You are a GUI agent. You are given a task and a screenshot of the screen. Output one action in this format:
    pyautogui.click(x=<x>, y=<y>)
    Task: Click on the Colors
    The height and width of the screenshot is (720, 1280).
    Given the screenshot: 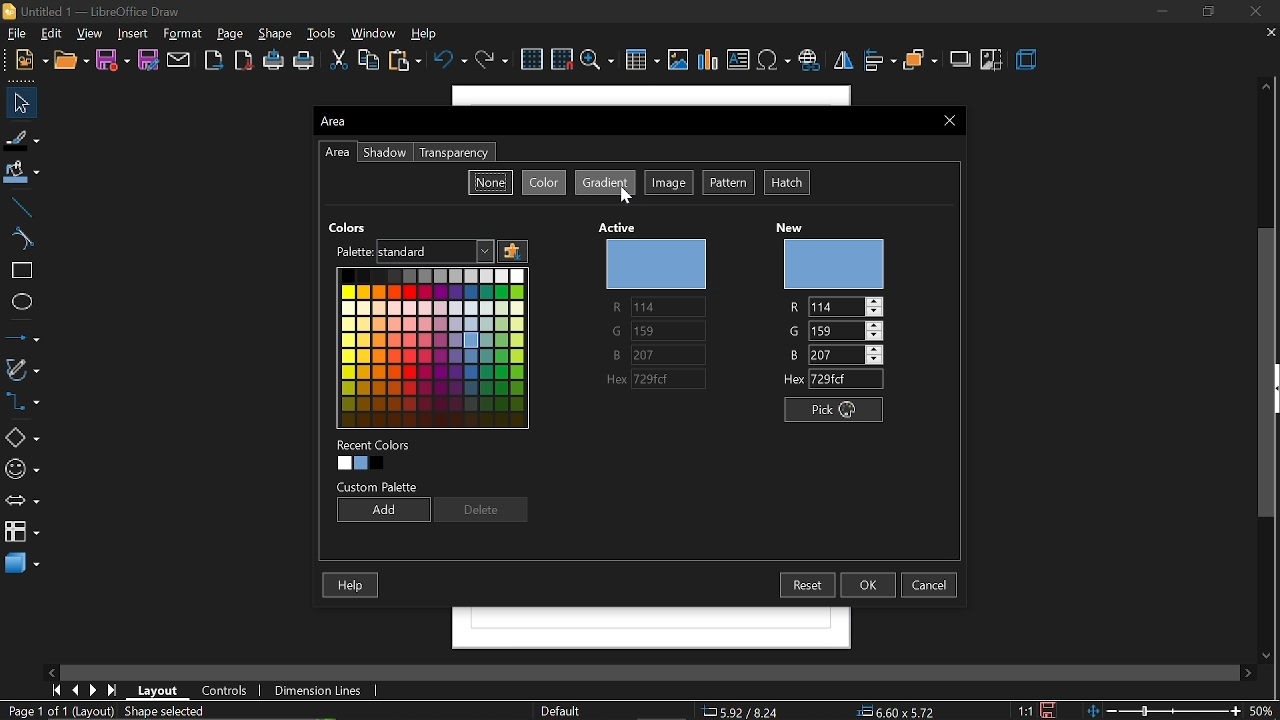 What is the action you would take?
    pyautogui.click(x=352, y=226)
    